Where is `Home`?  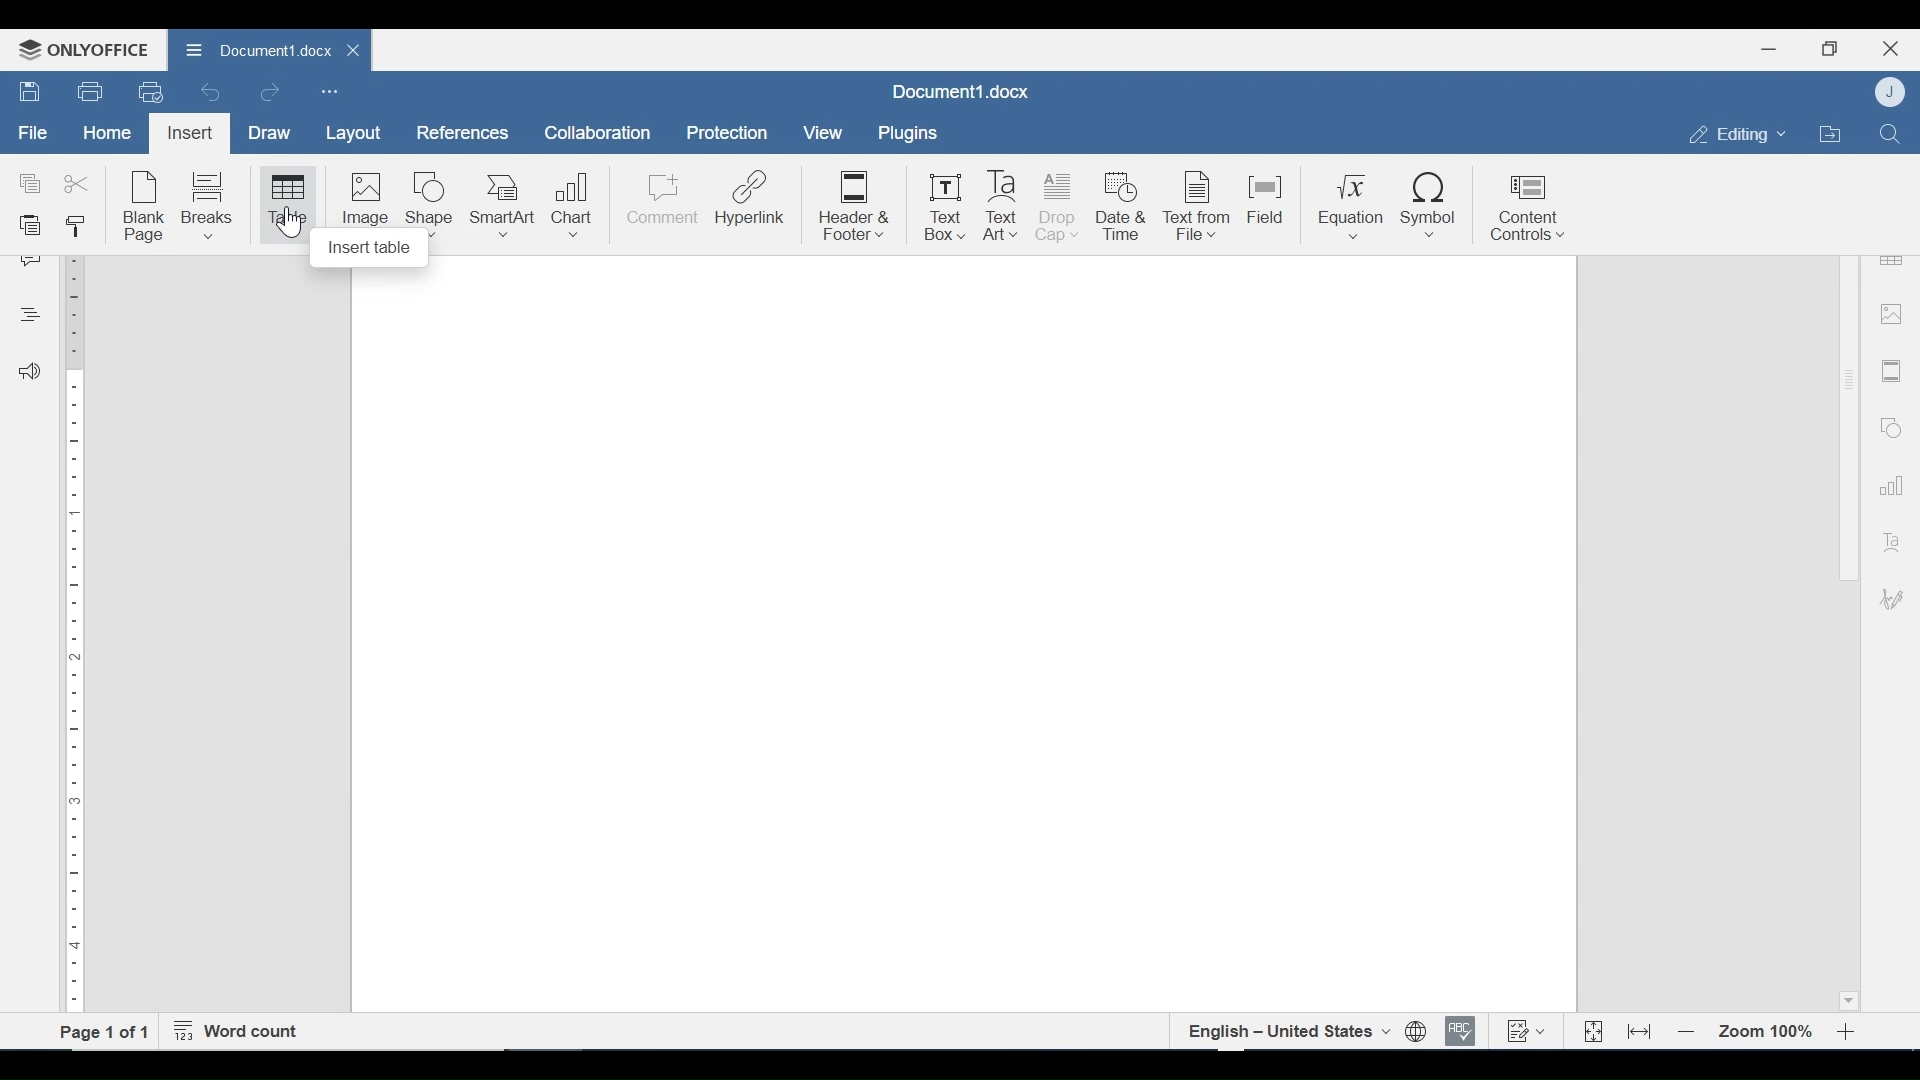
Home is located at coordinates (107, 133).